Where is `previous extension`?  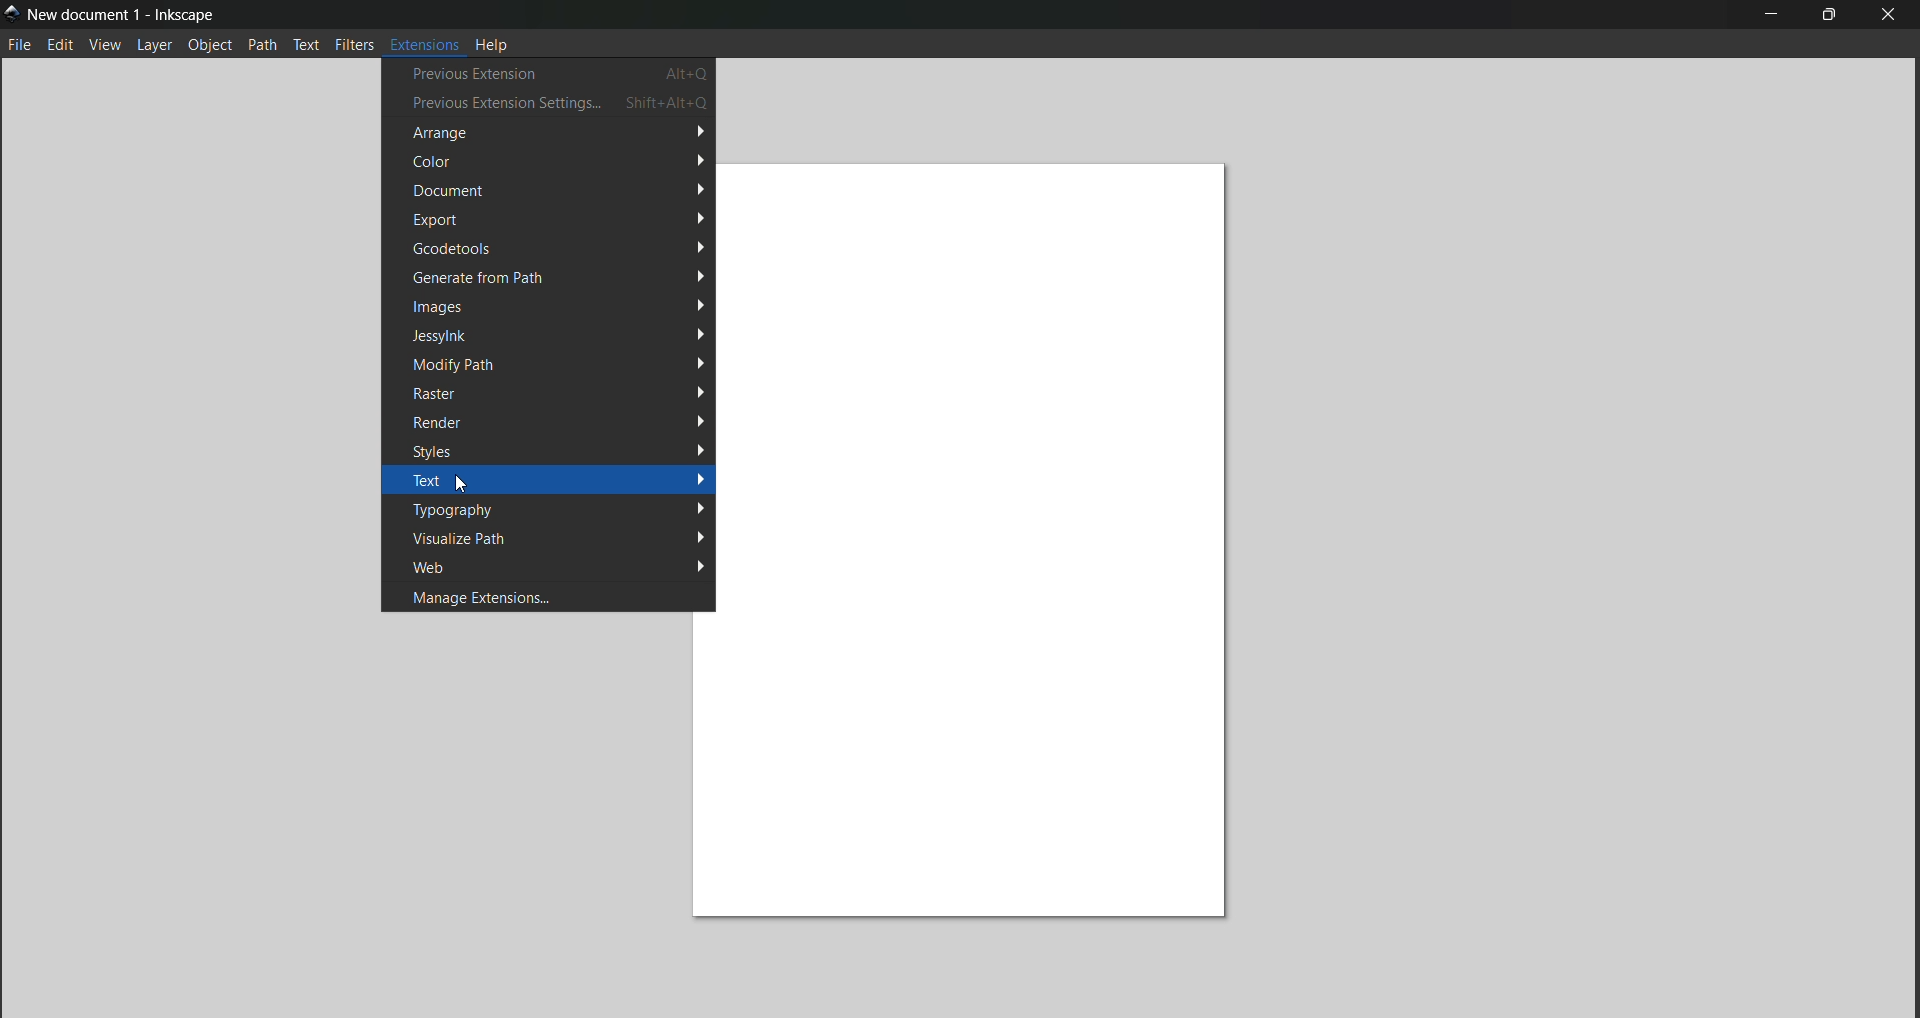
previous extension is located at coordinates (549, 73).